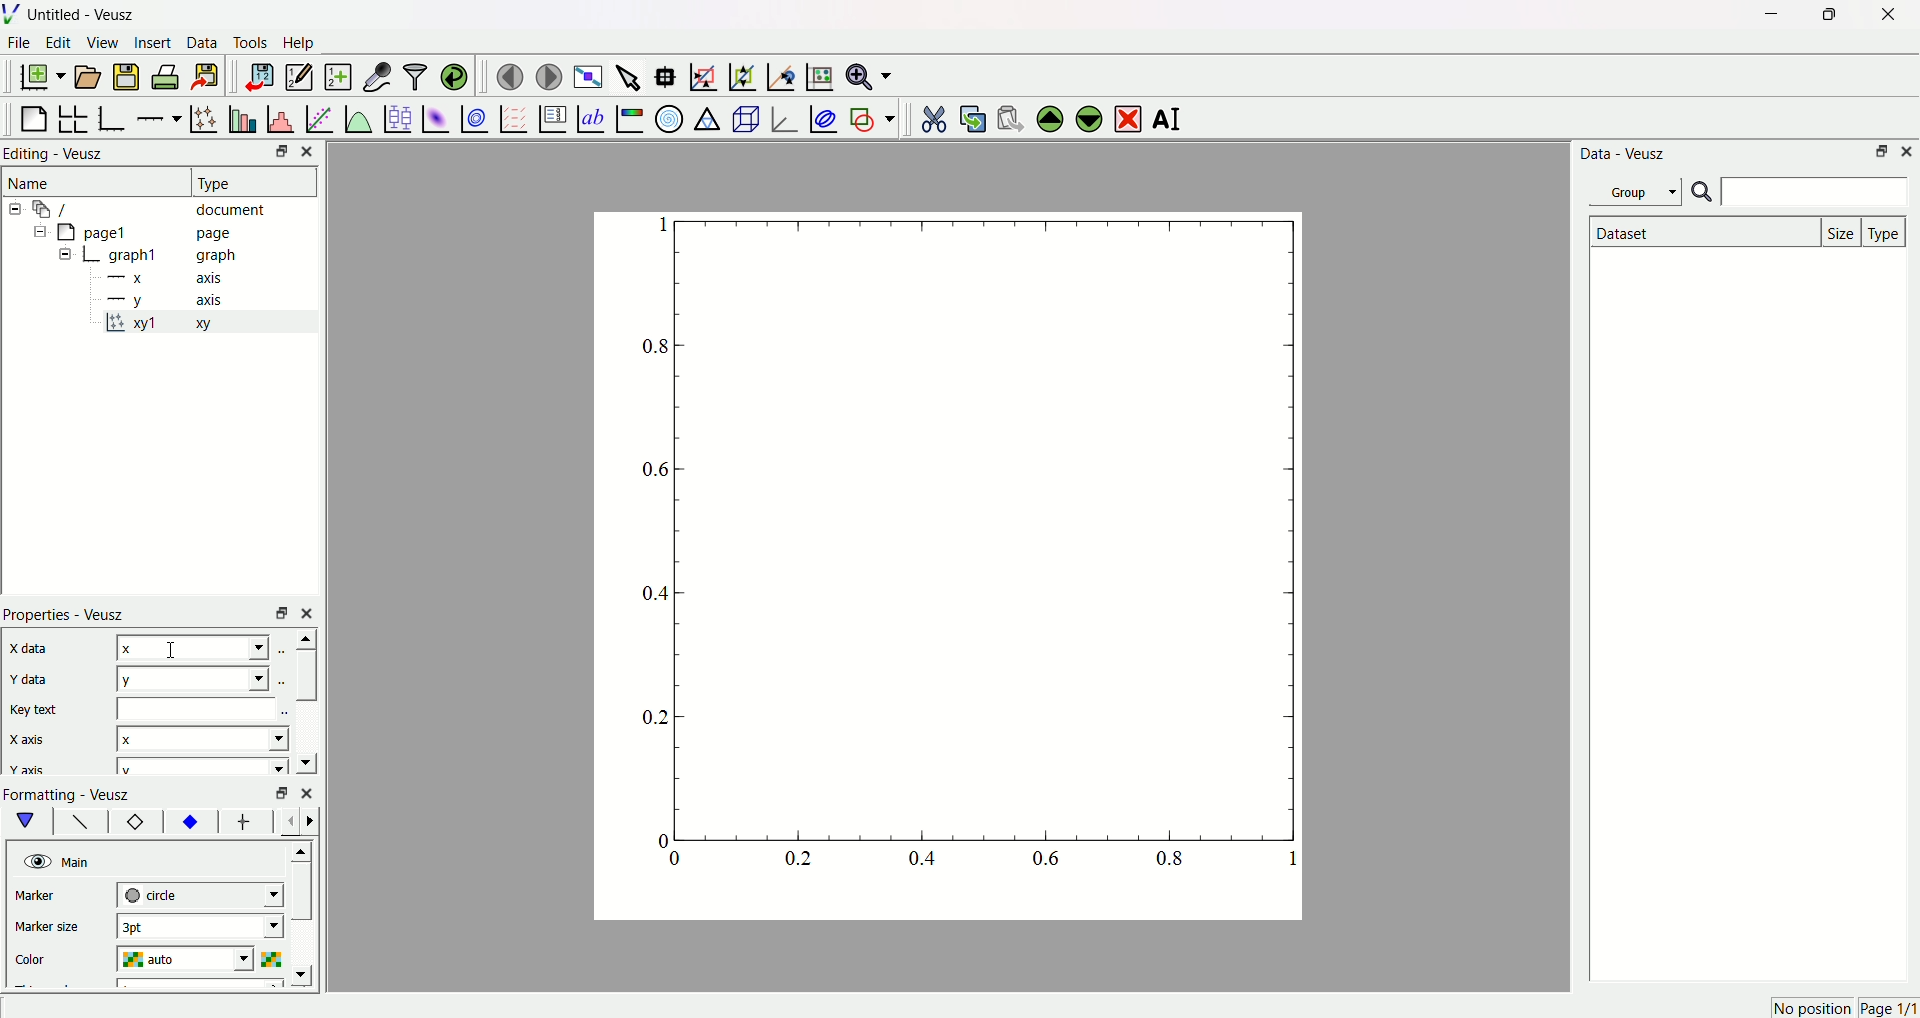 The height and width of the screenshot is (1018, 1920). I want to click on plot key, so click(551, 116).